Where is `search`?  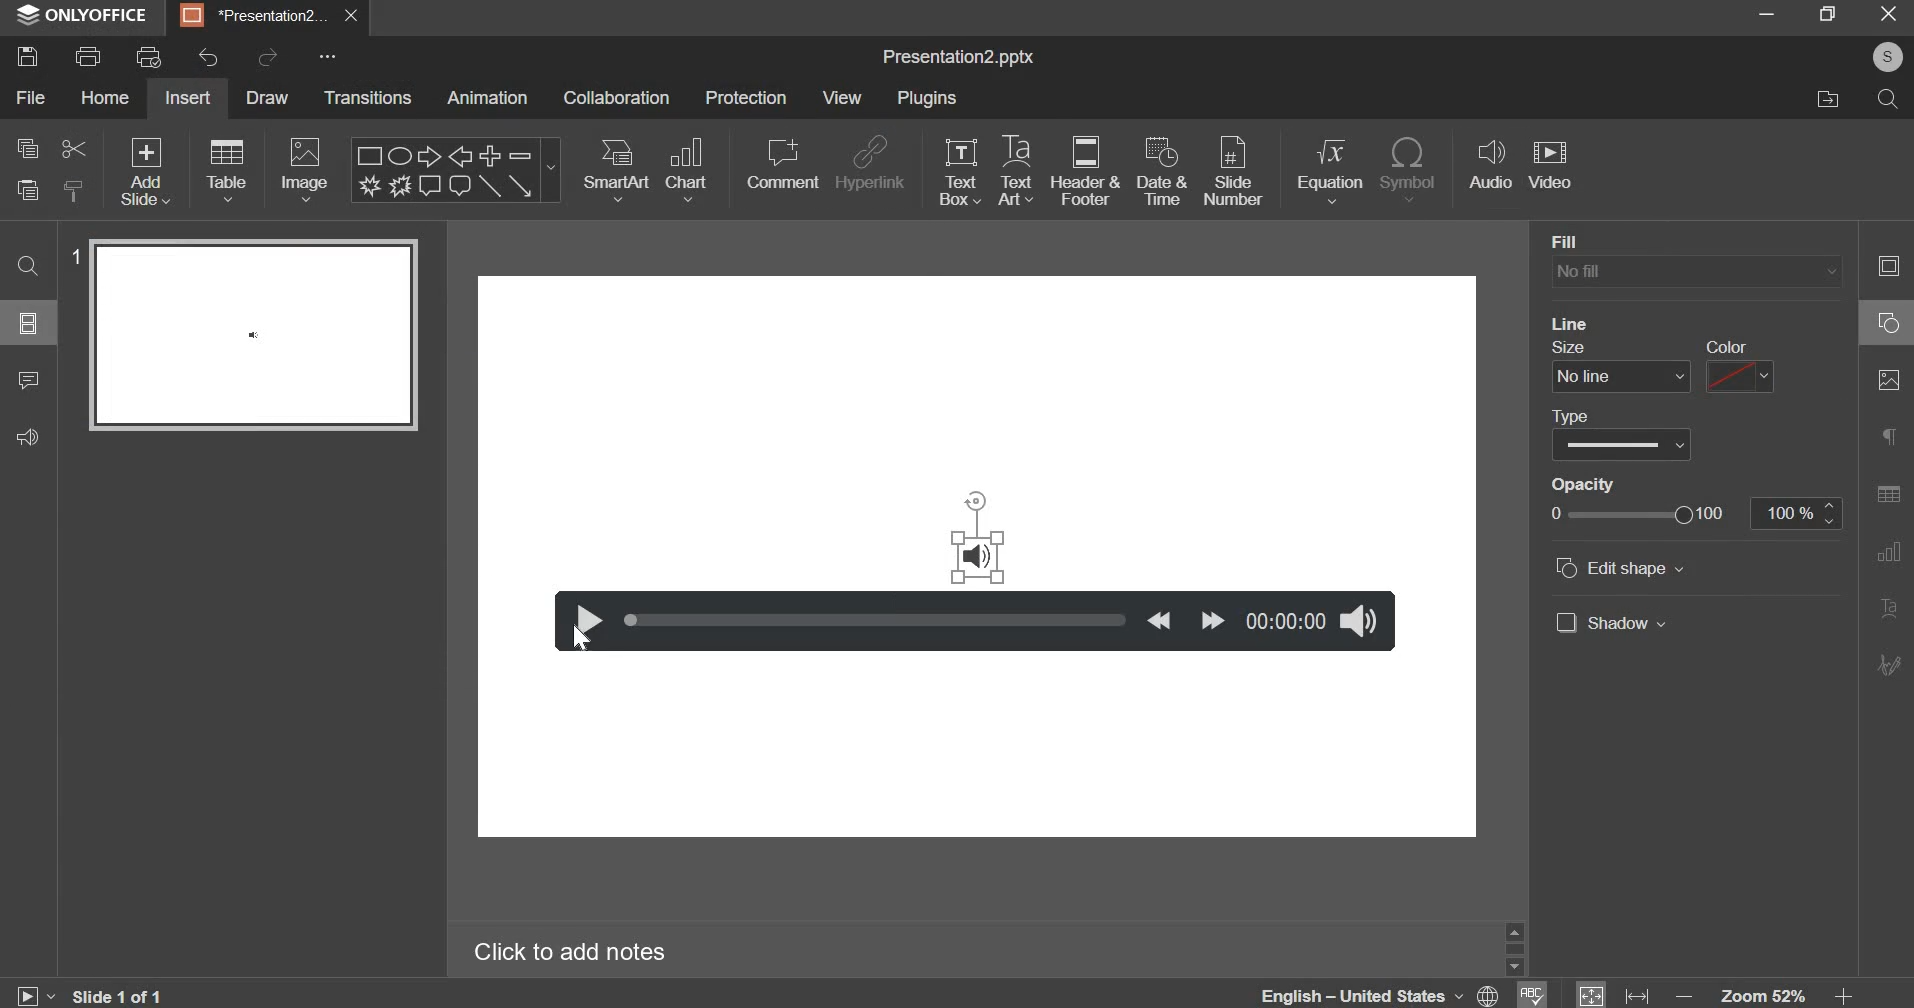 search is located at coordinates (1888, 100).